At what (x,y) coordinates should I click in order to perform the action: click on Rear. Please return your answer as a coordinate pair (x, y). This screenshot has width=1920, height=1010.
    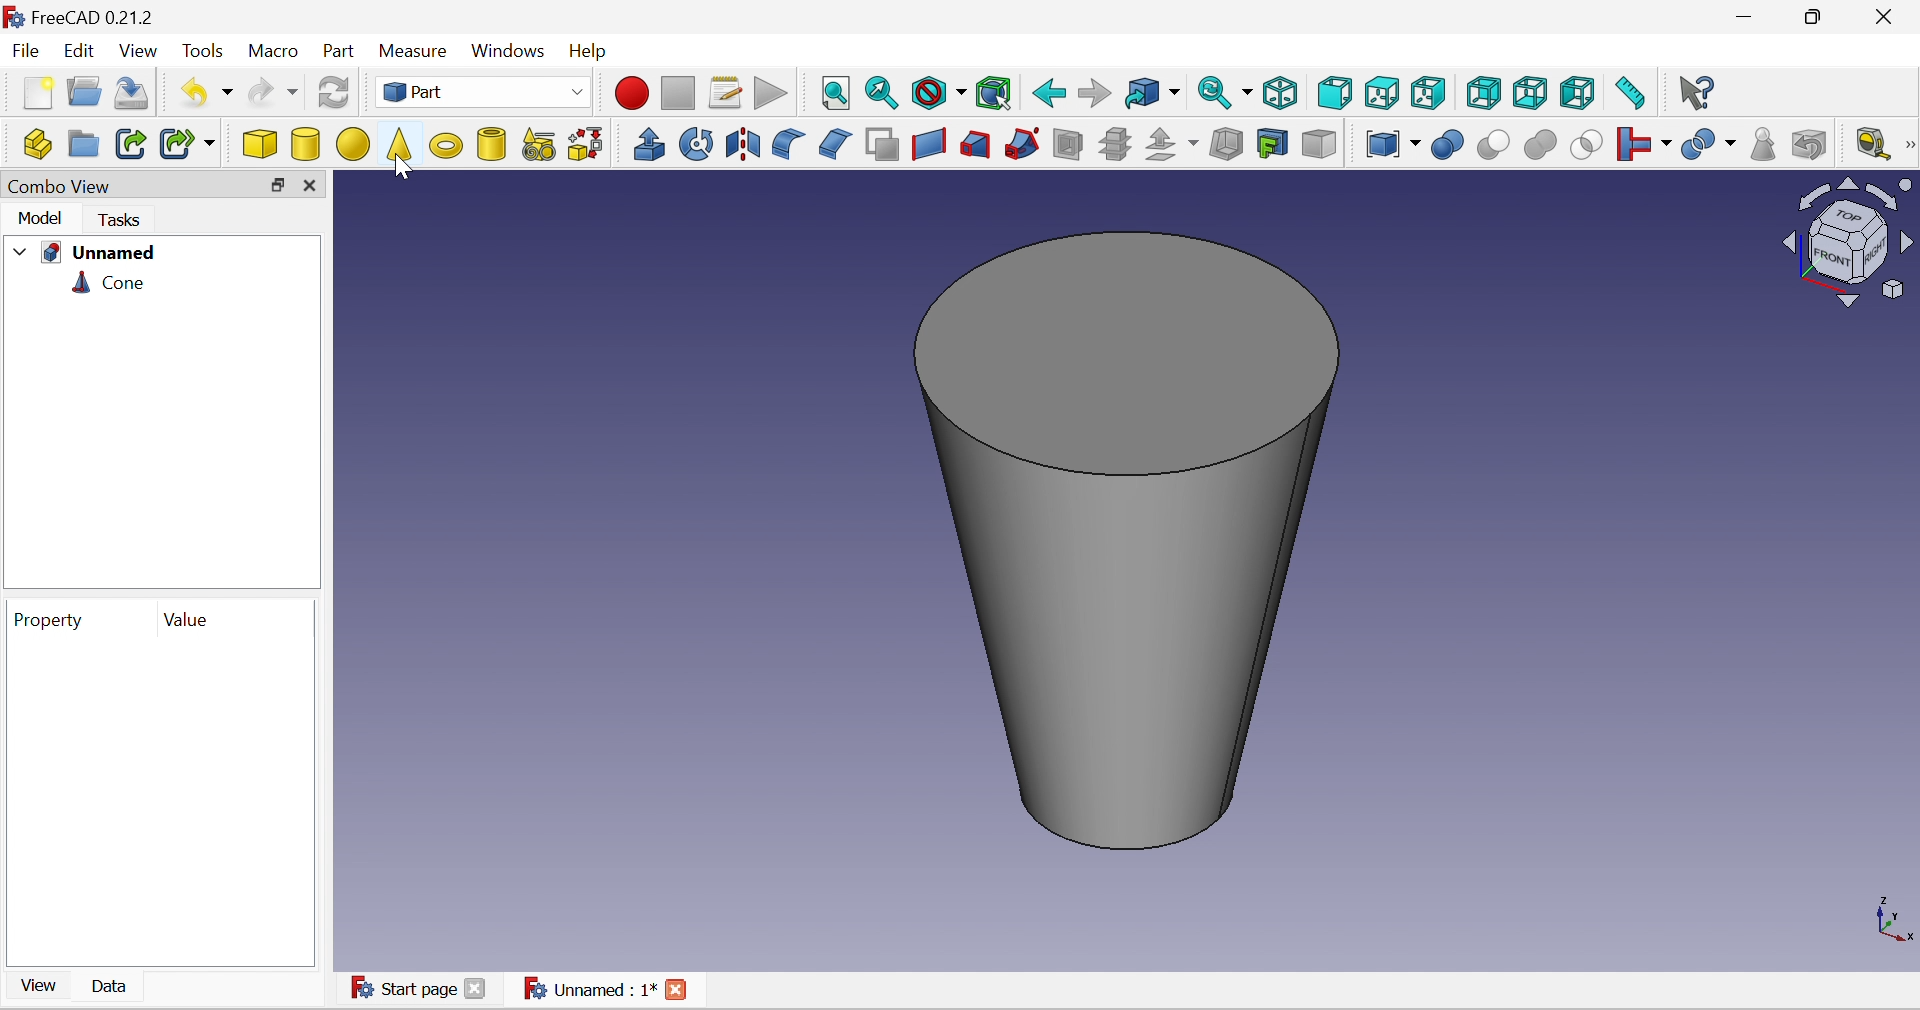
    Looking at the image, I should click on (1485, 93).